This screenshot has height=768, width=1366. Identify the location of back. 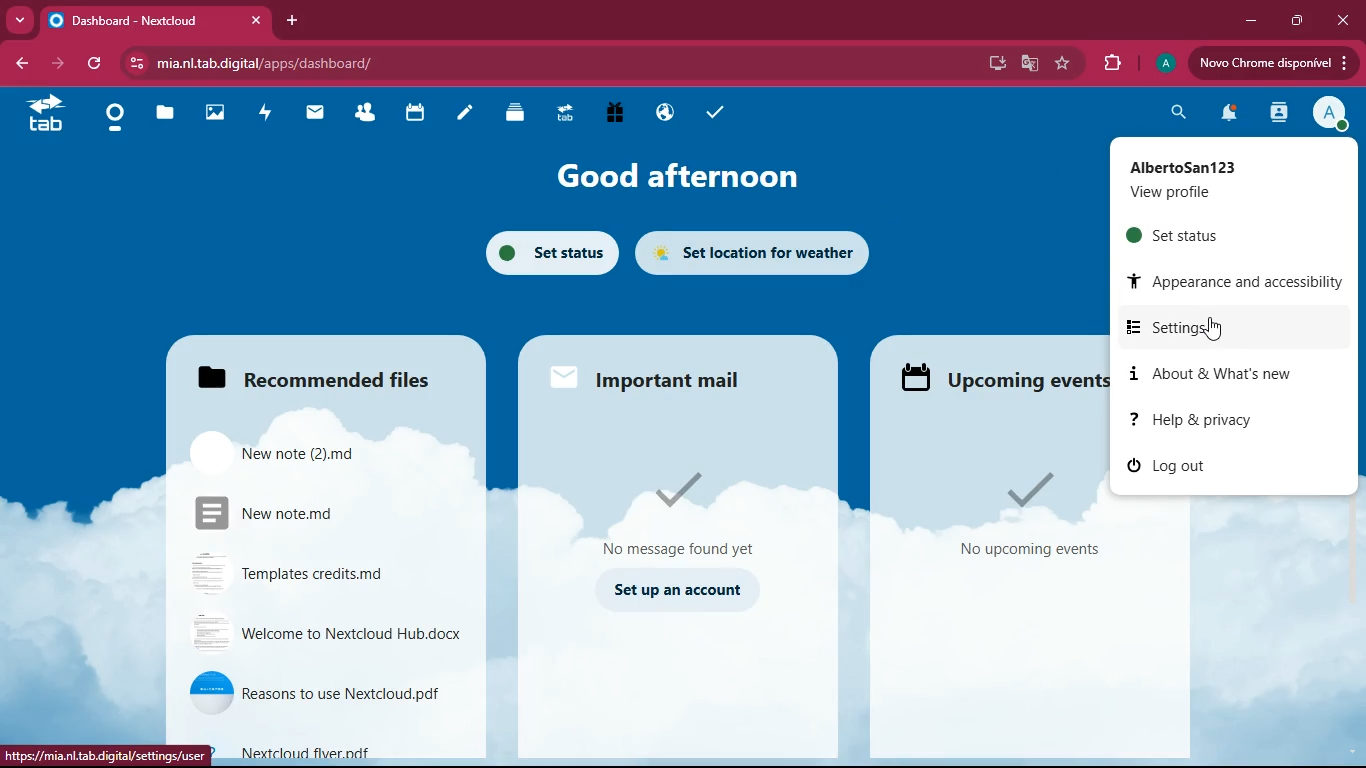
(21, 65).